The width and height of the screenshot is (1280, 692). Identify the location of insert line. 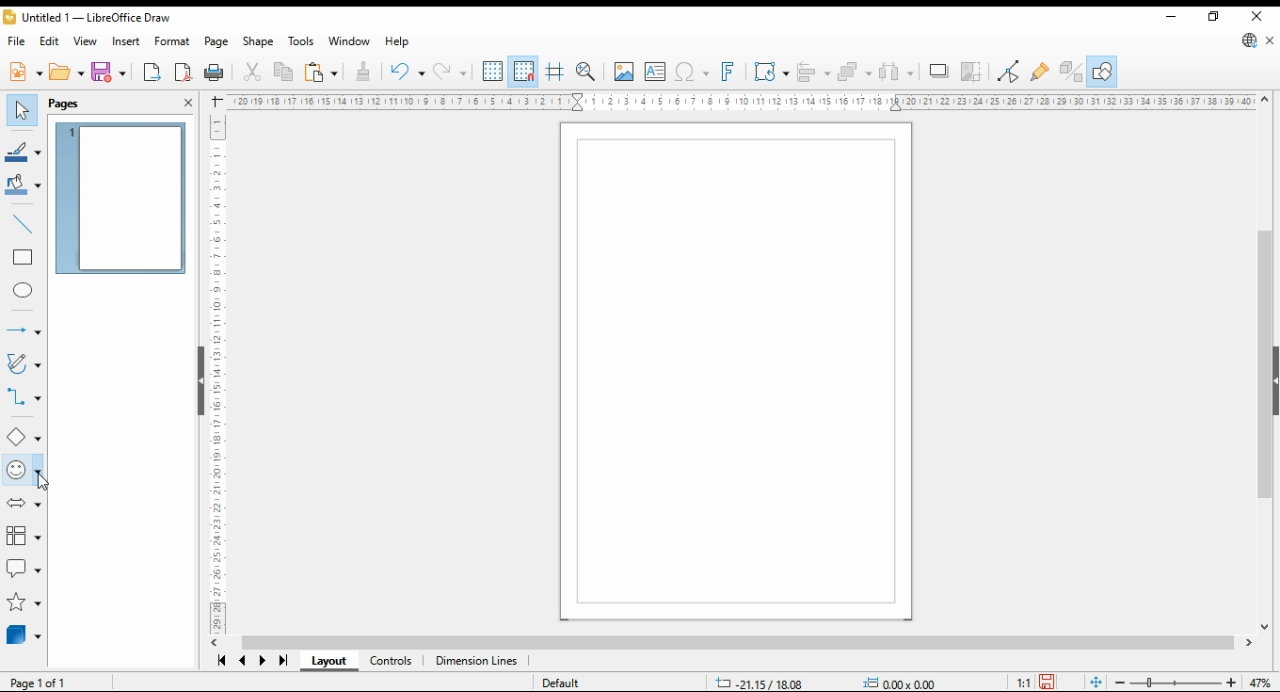
(23, 222).